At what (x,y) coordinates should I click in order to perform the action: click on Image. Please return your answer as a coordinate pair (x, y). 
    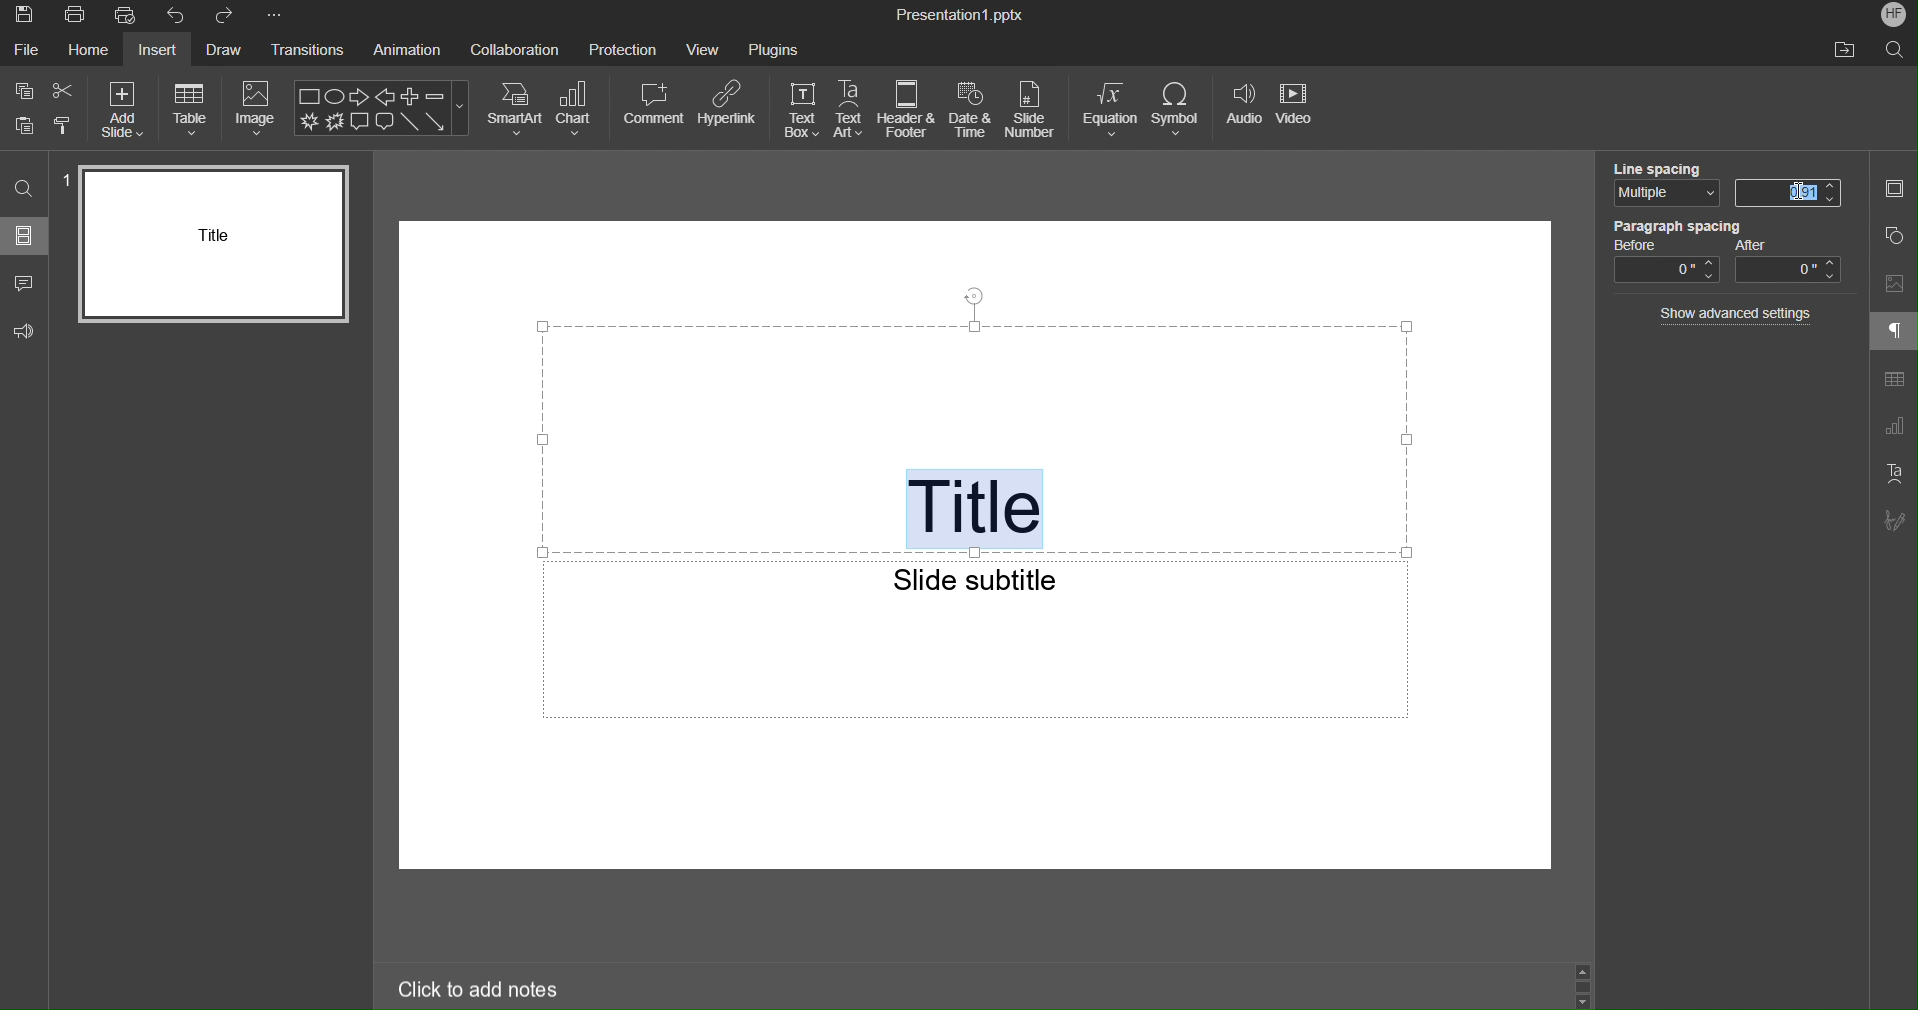
    Looking at the image, I should click on (257, 108).